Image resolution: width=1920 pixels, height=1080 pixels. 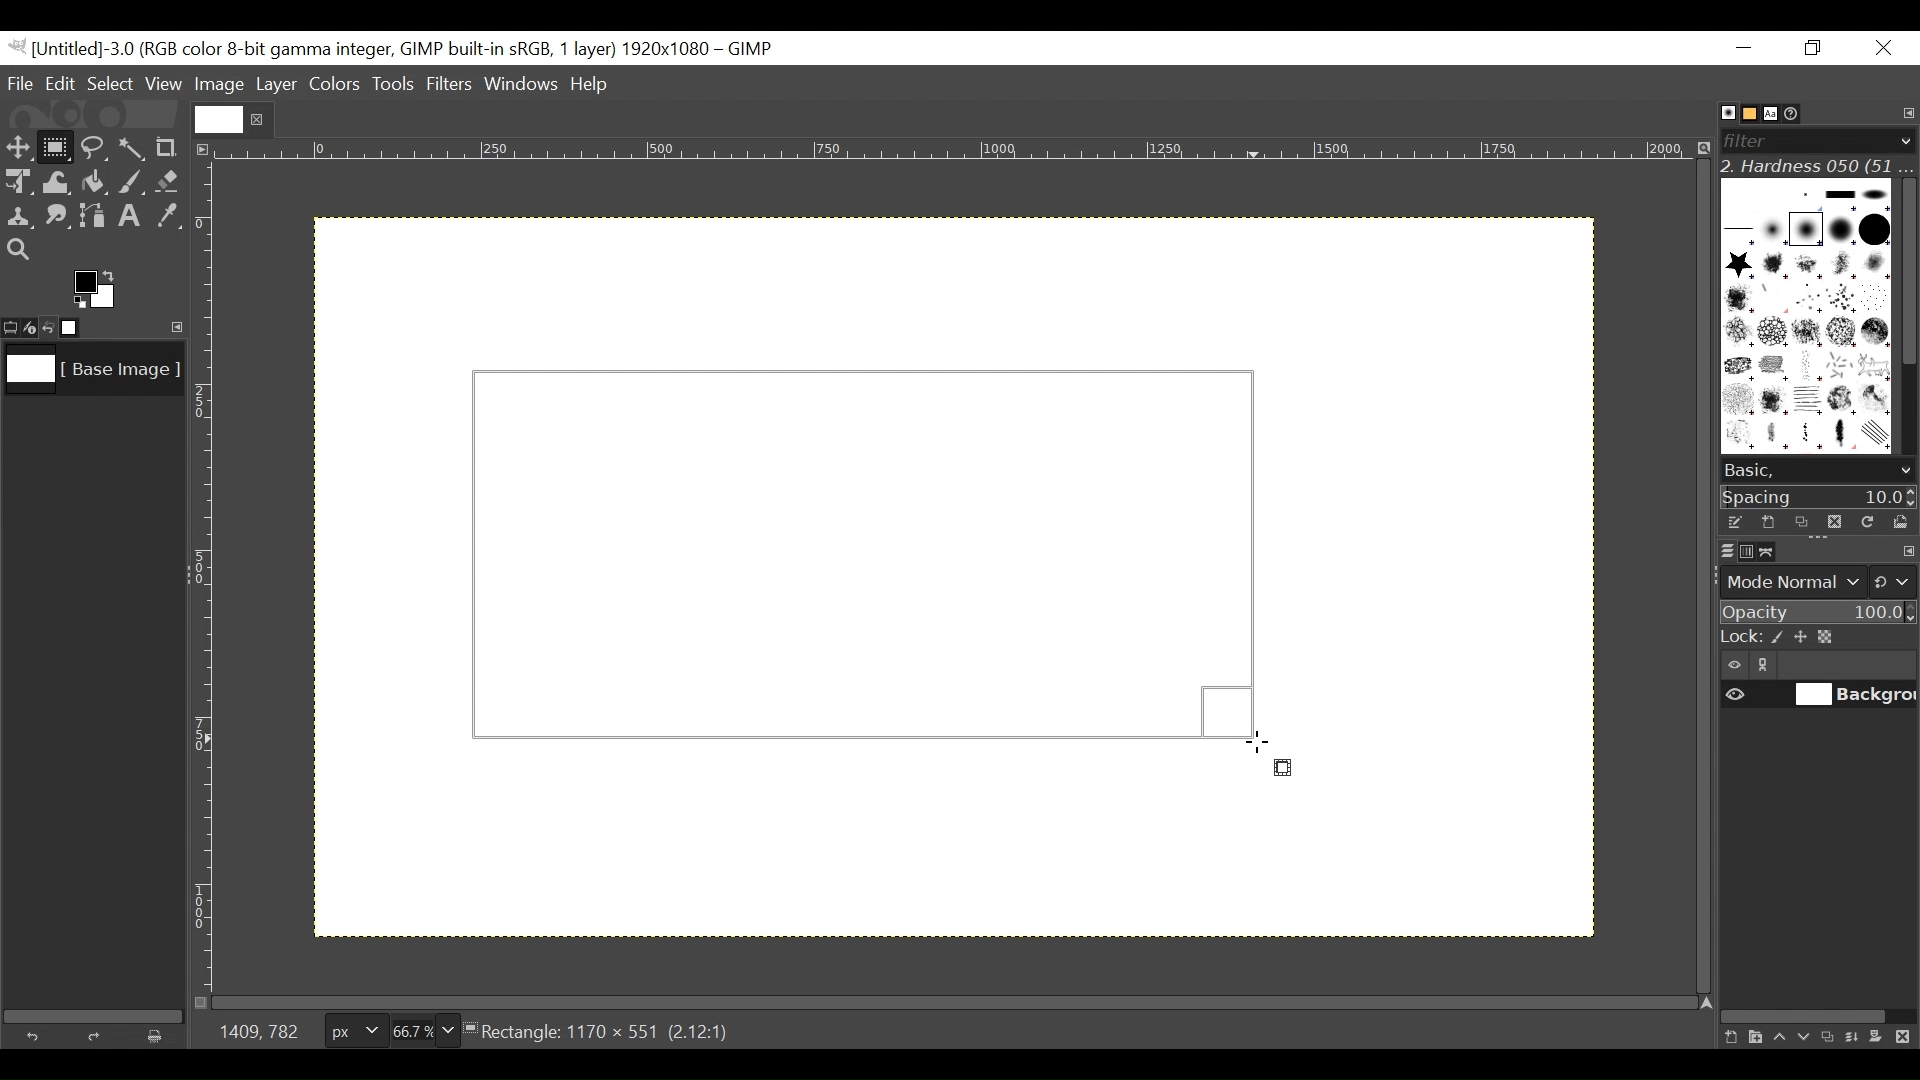 I want to click on File, so click(x=22, y=83).